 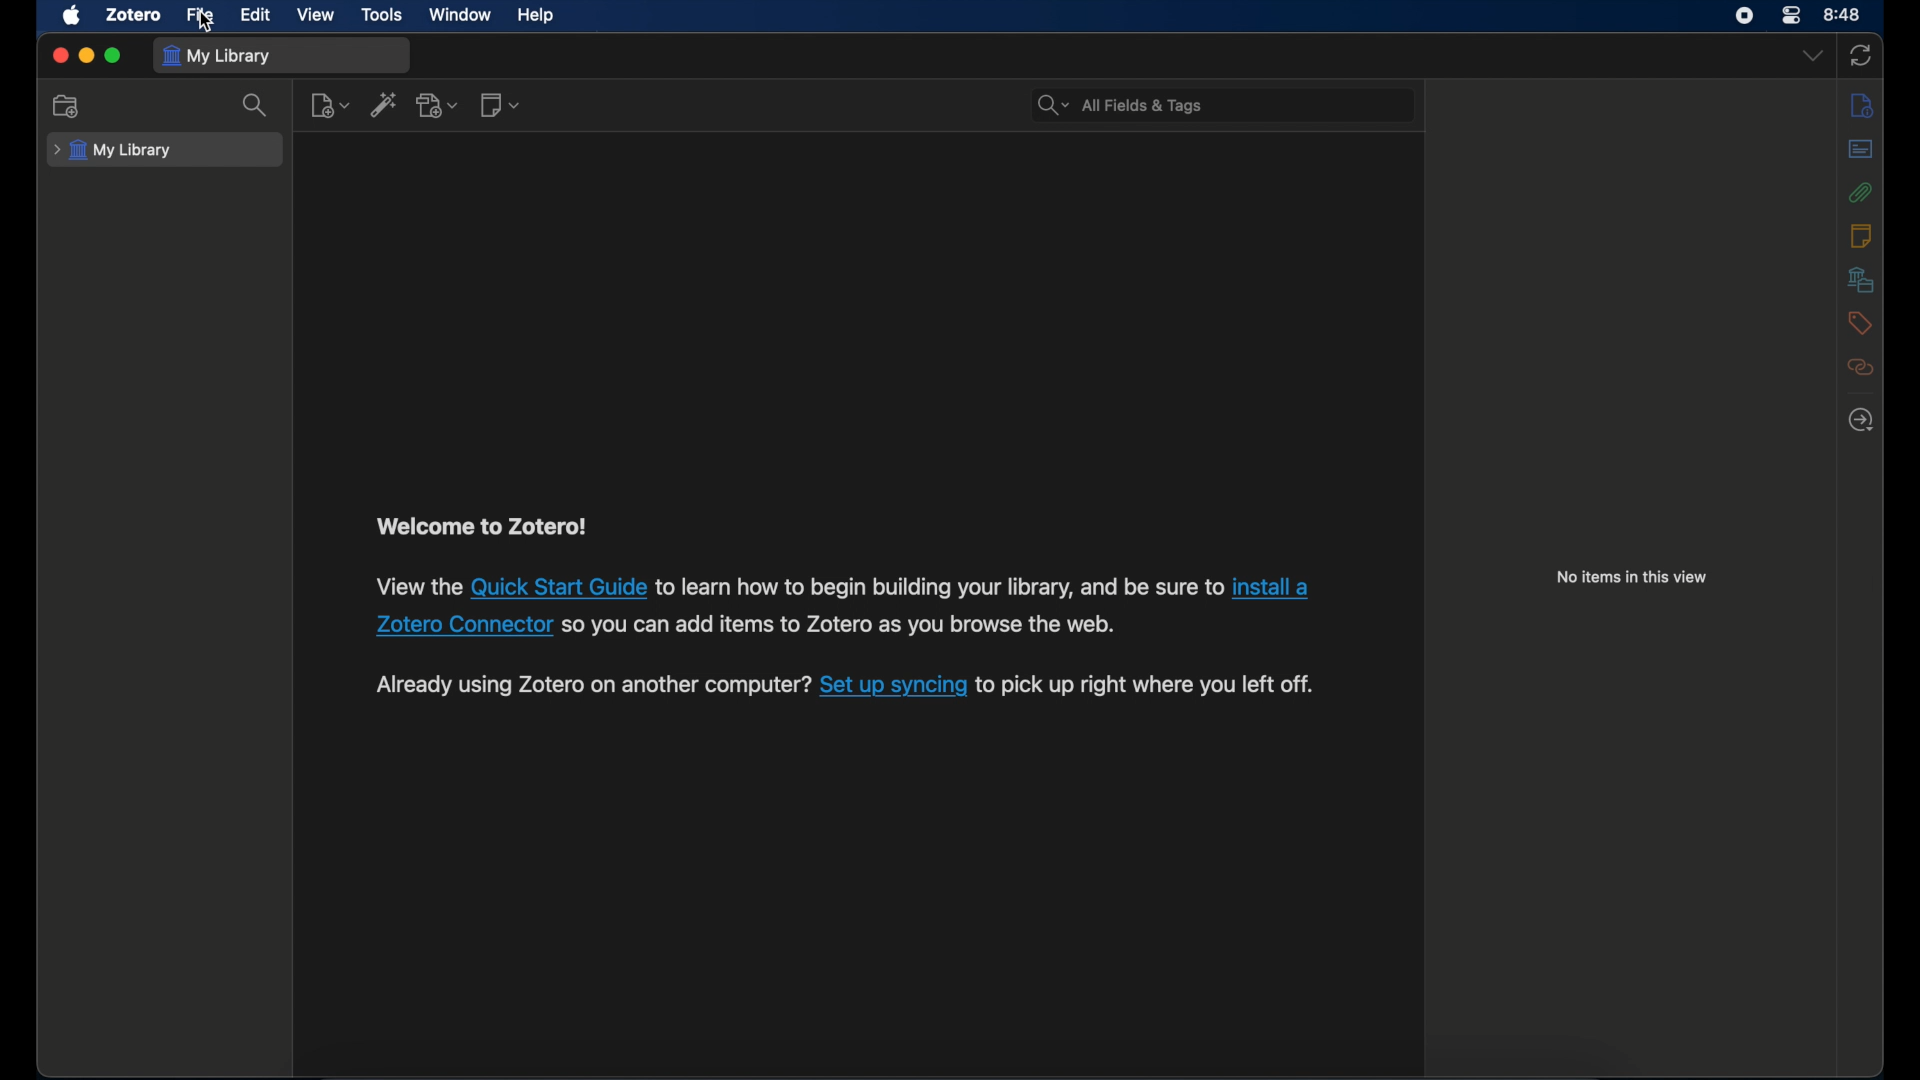 What do you see at coordinates (500, 105) in the screenshot?
I see `new note` at bounding box center [500, 105].